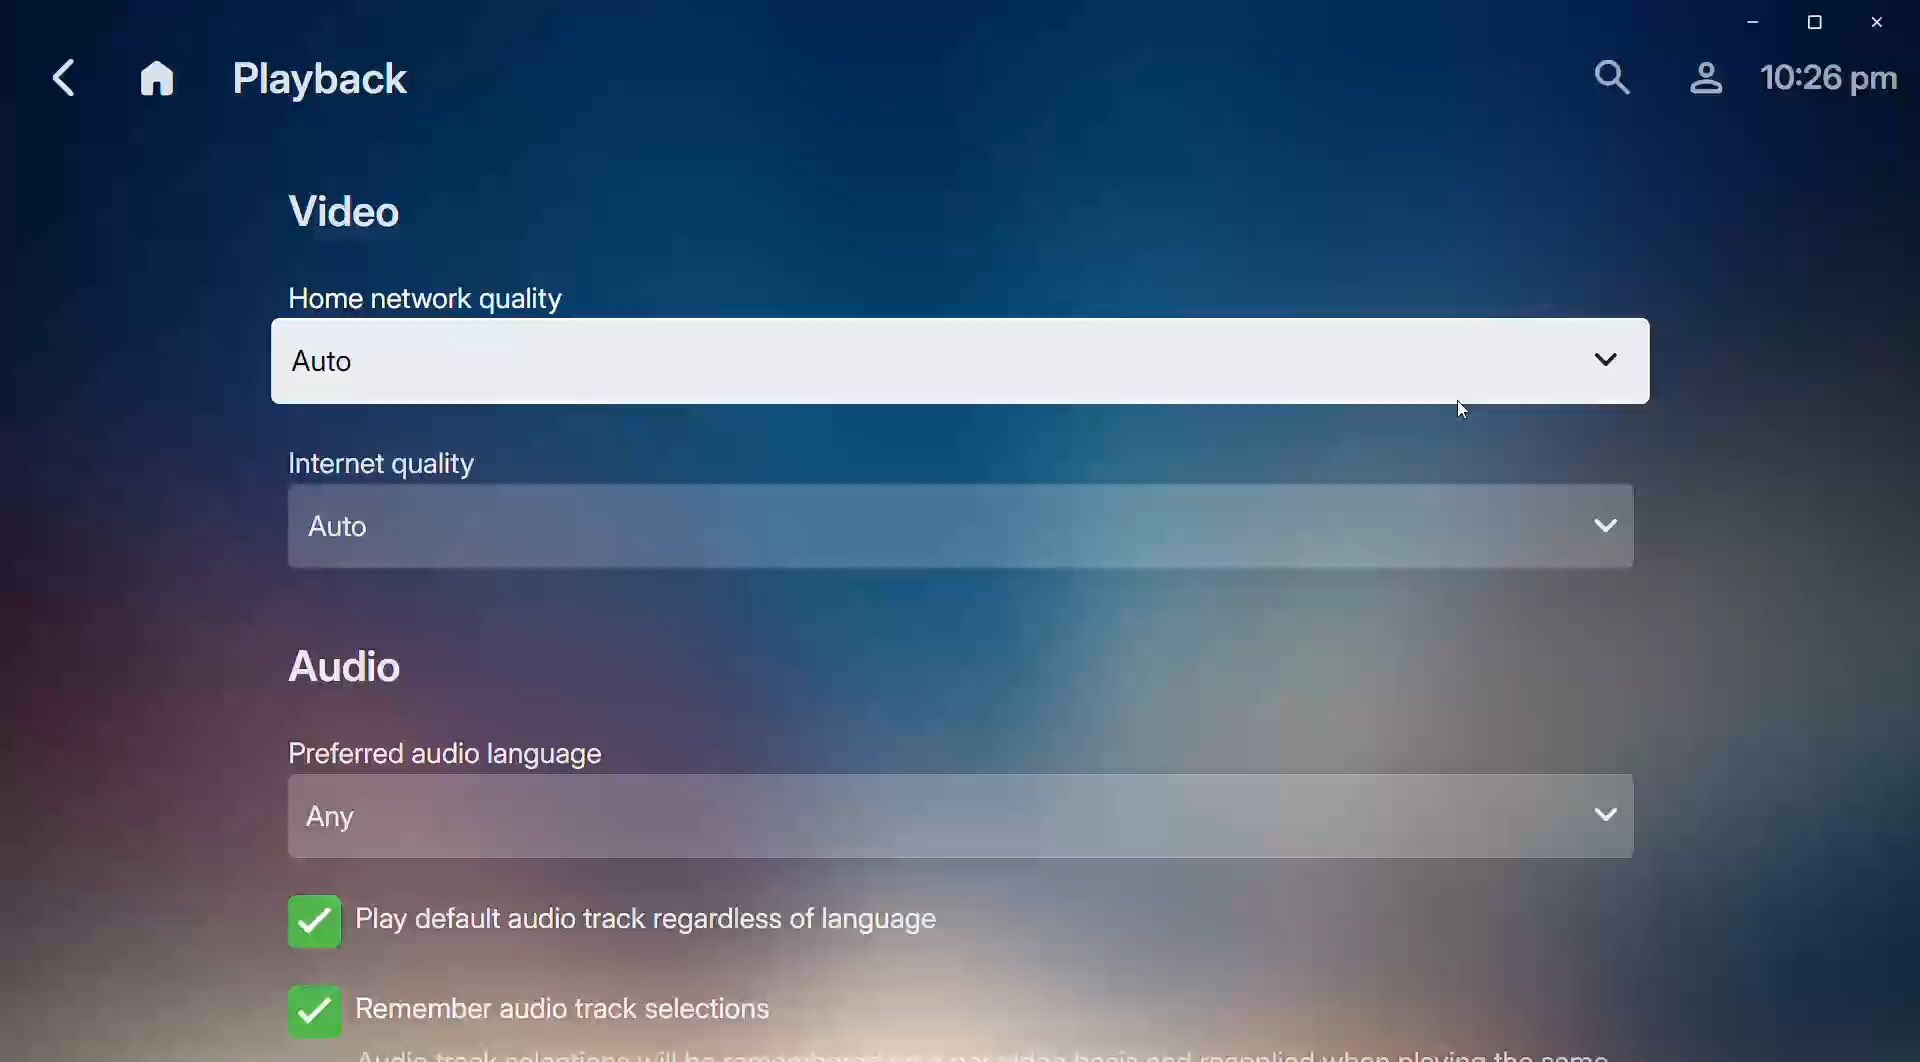  I want to click on Search, so click(1609, 78).